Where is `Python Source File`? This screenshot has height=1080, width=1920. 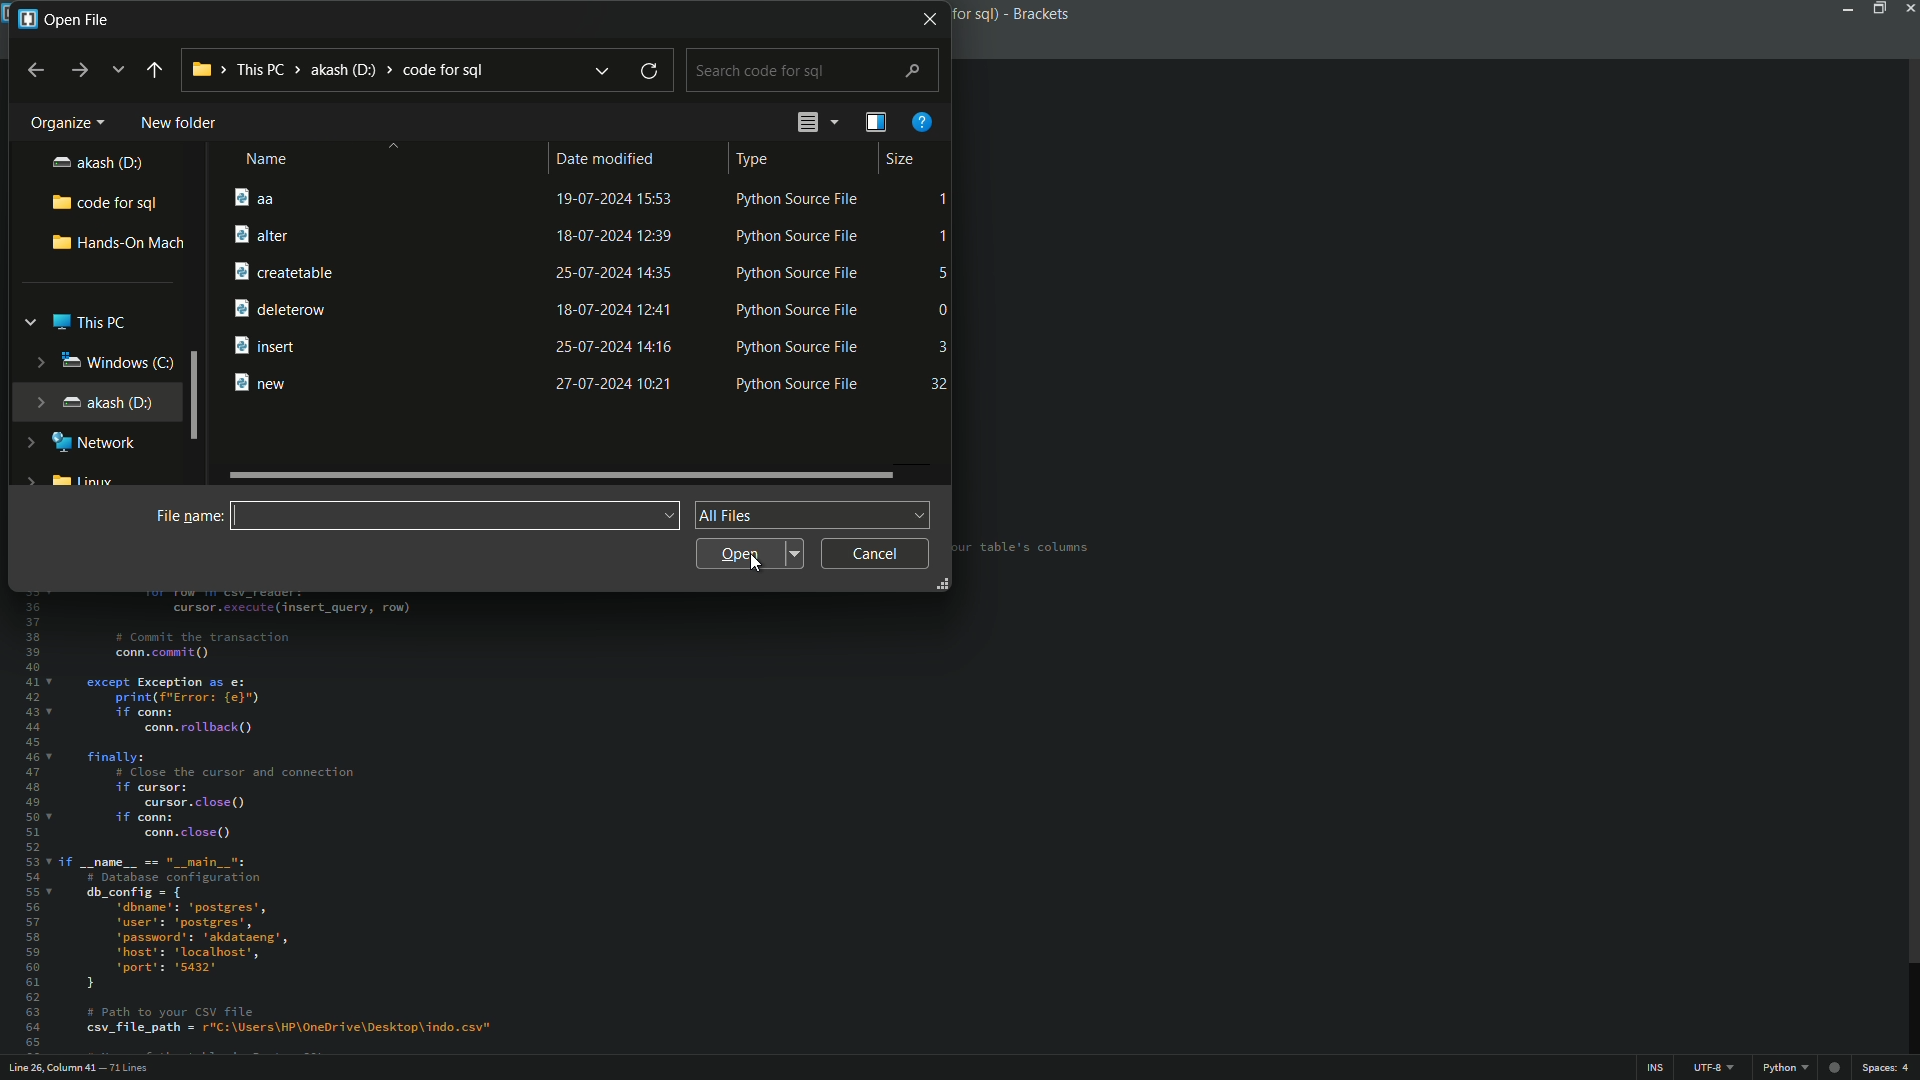 Python Source File is located at coordinates (801, 235).